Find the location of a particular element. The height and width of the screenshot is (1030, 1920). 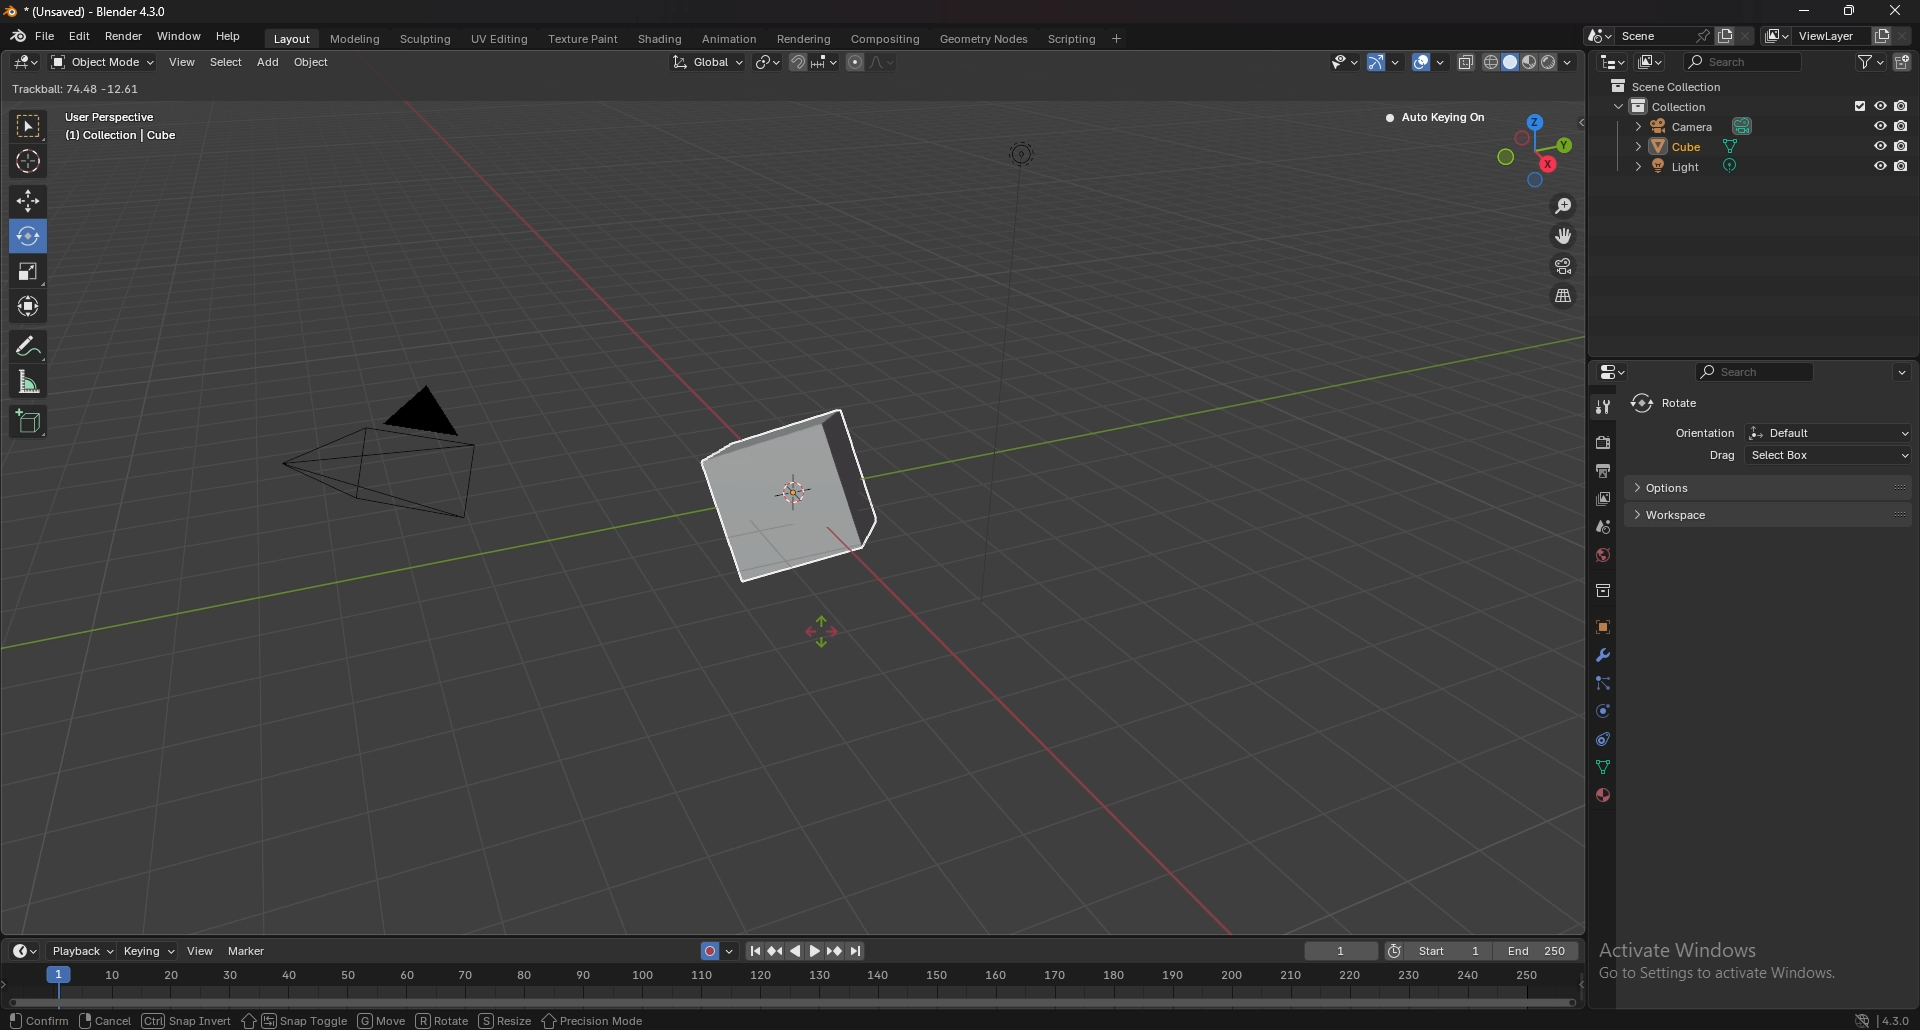

object mode is located at coordinates (103, 62).